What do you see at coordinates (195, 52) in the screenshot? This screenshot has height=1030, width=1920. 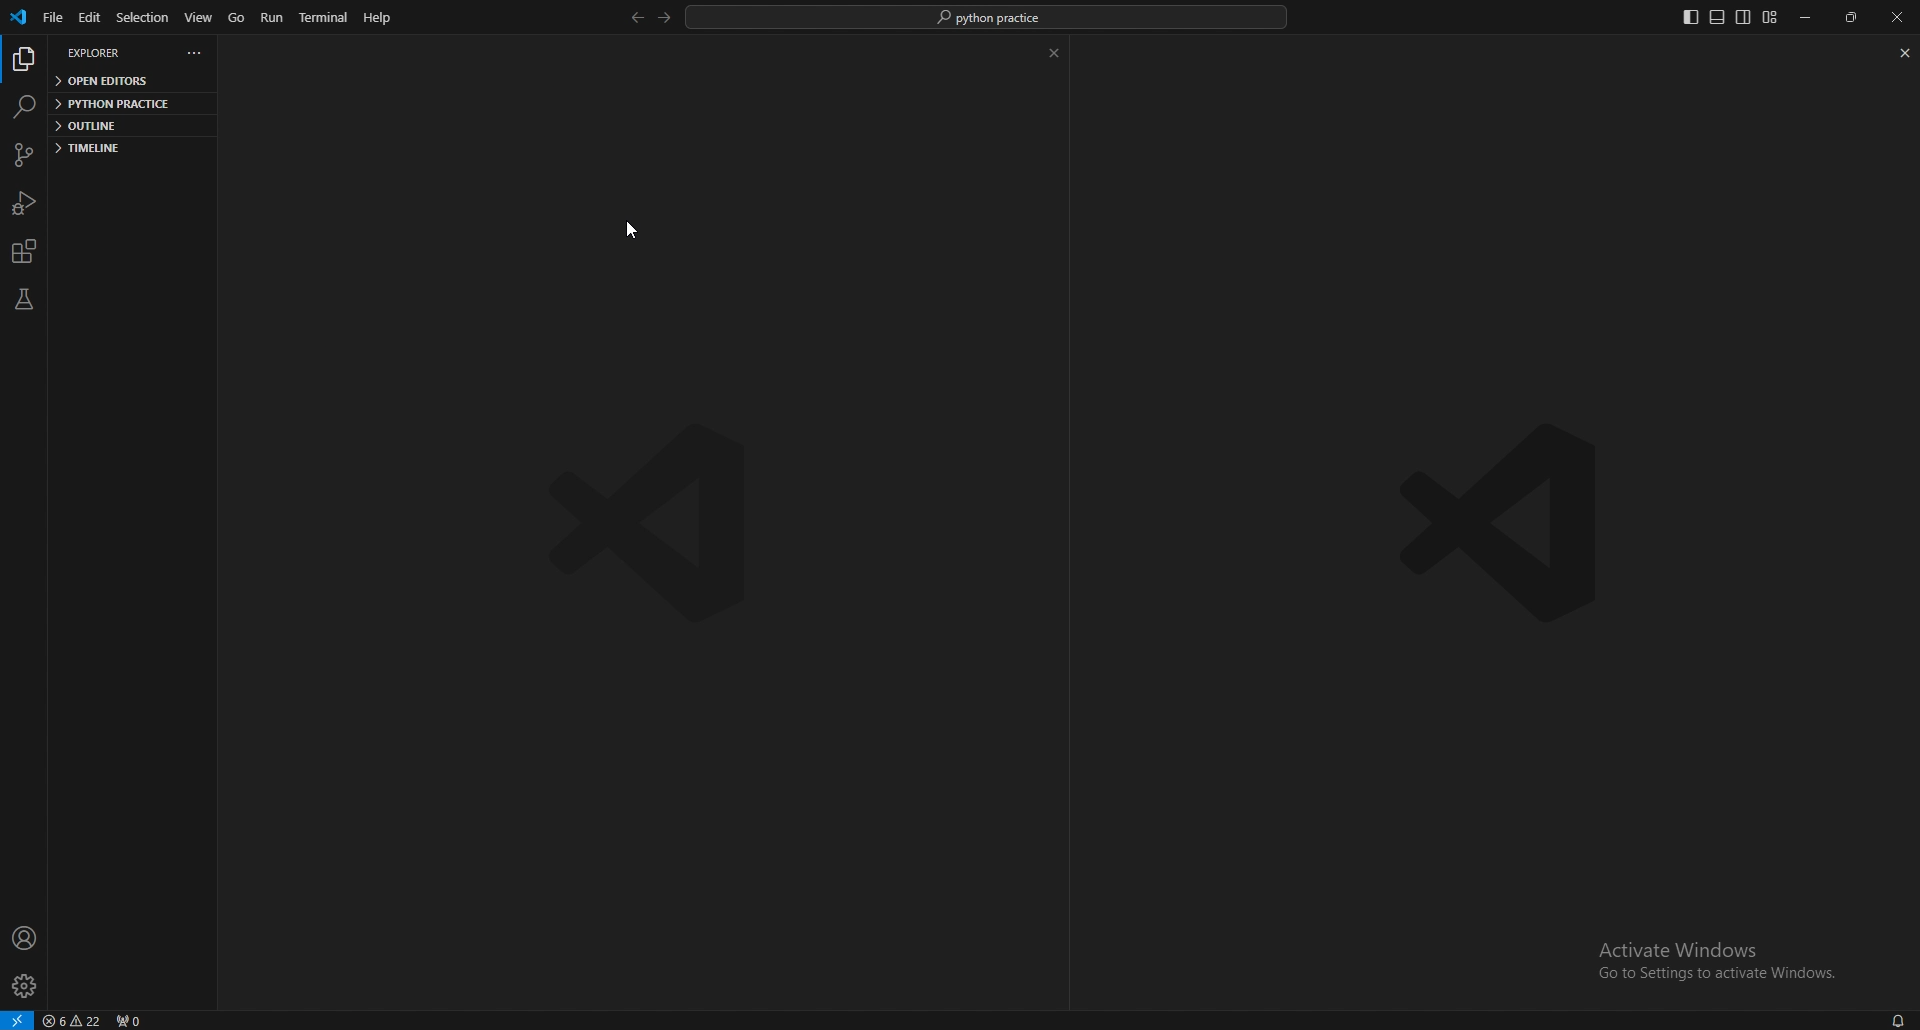 I see `more actions` at bounding box center [195, 52].